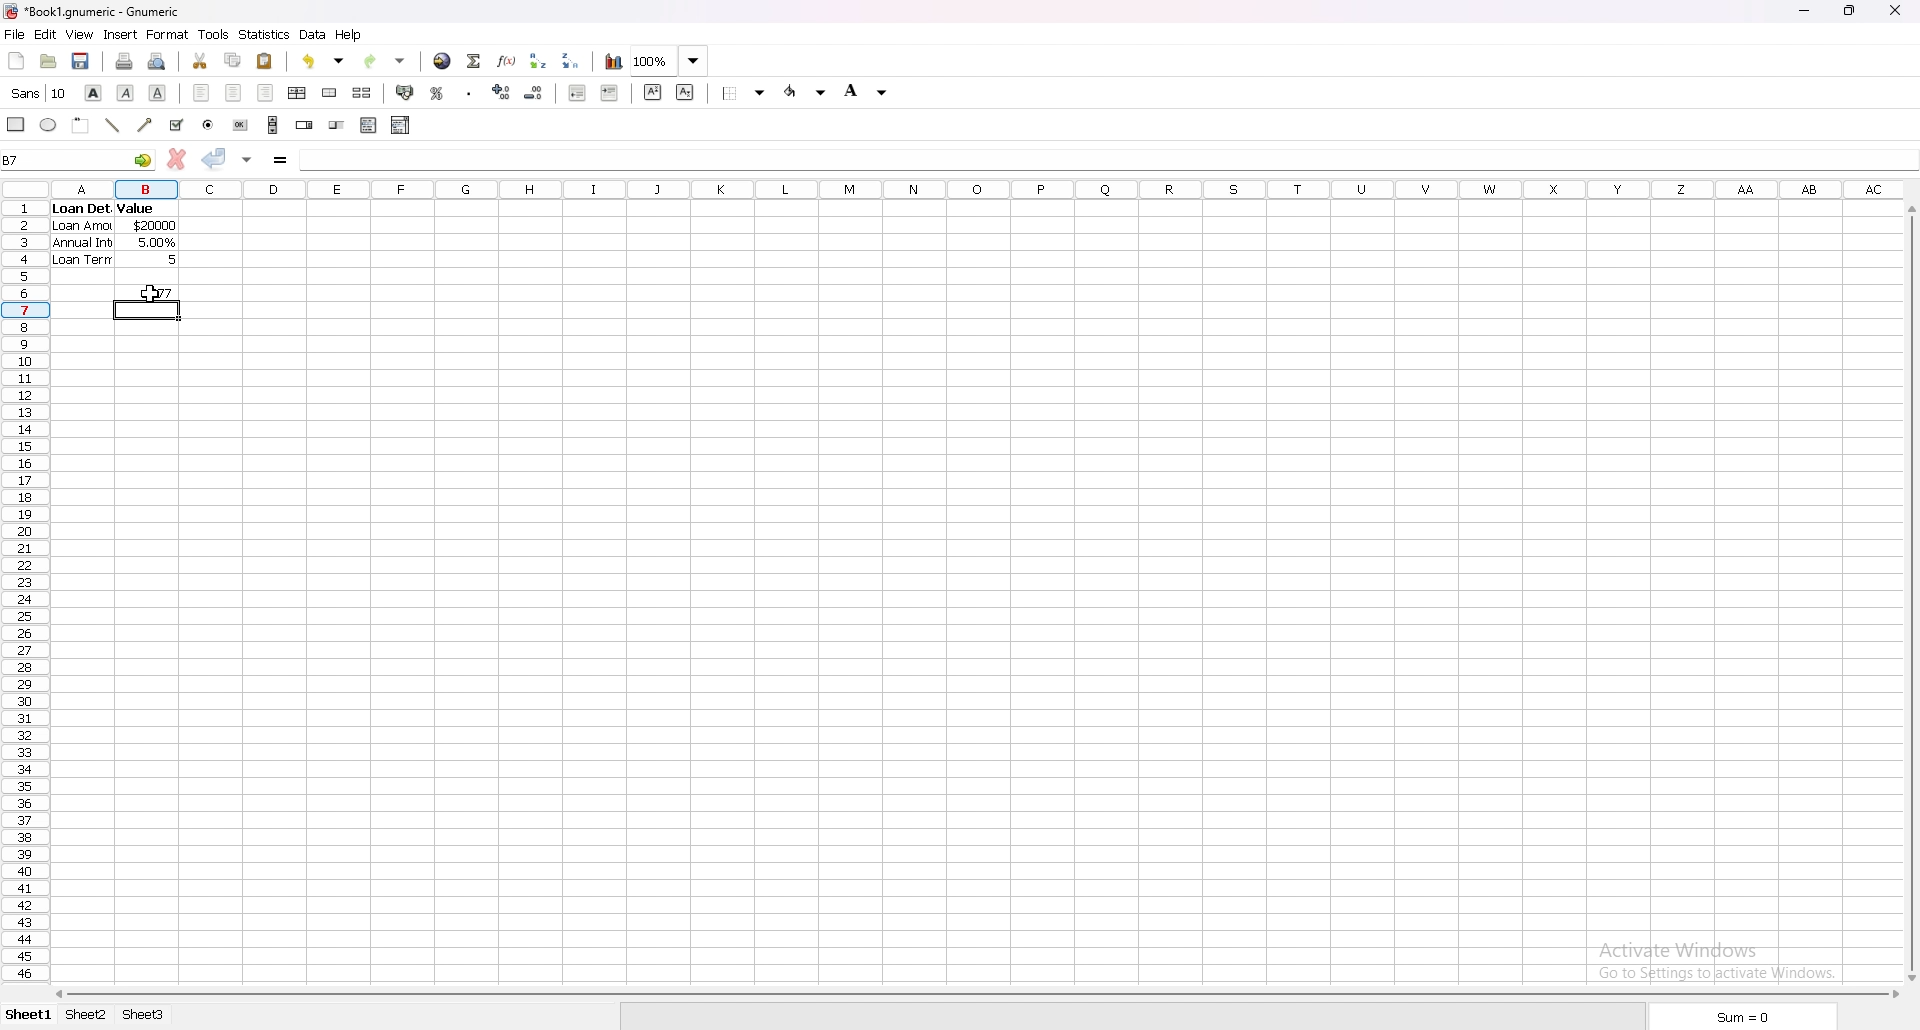  What do you see at coordinates (744, 92) in the screenshot?
I see `border` at bounding box center [744, 92].